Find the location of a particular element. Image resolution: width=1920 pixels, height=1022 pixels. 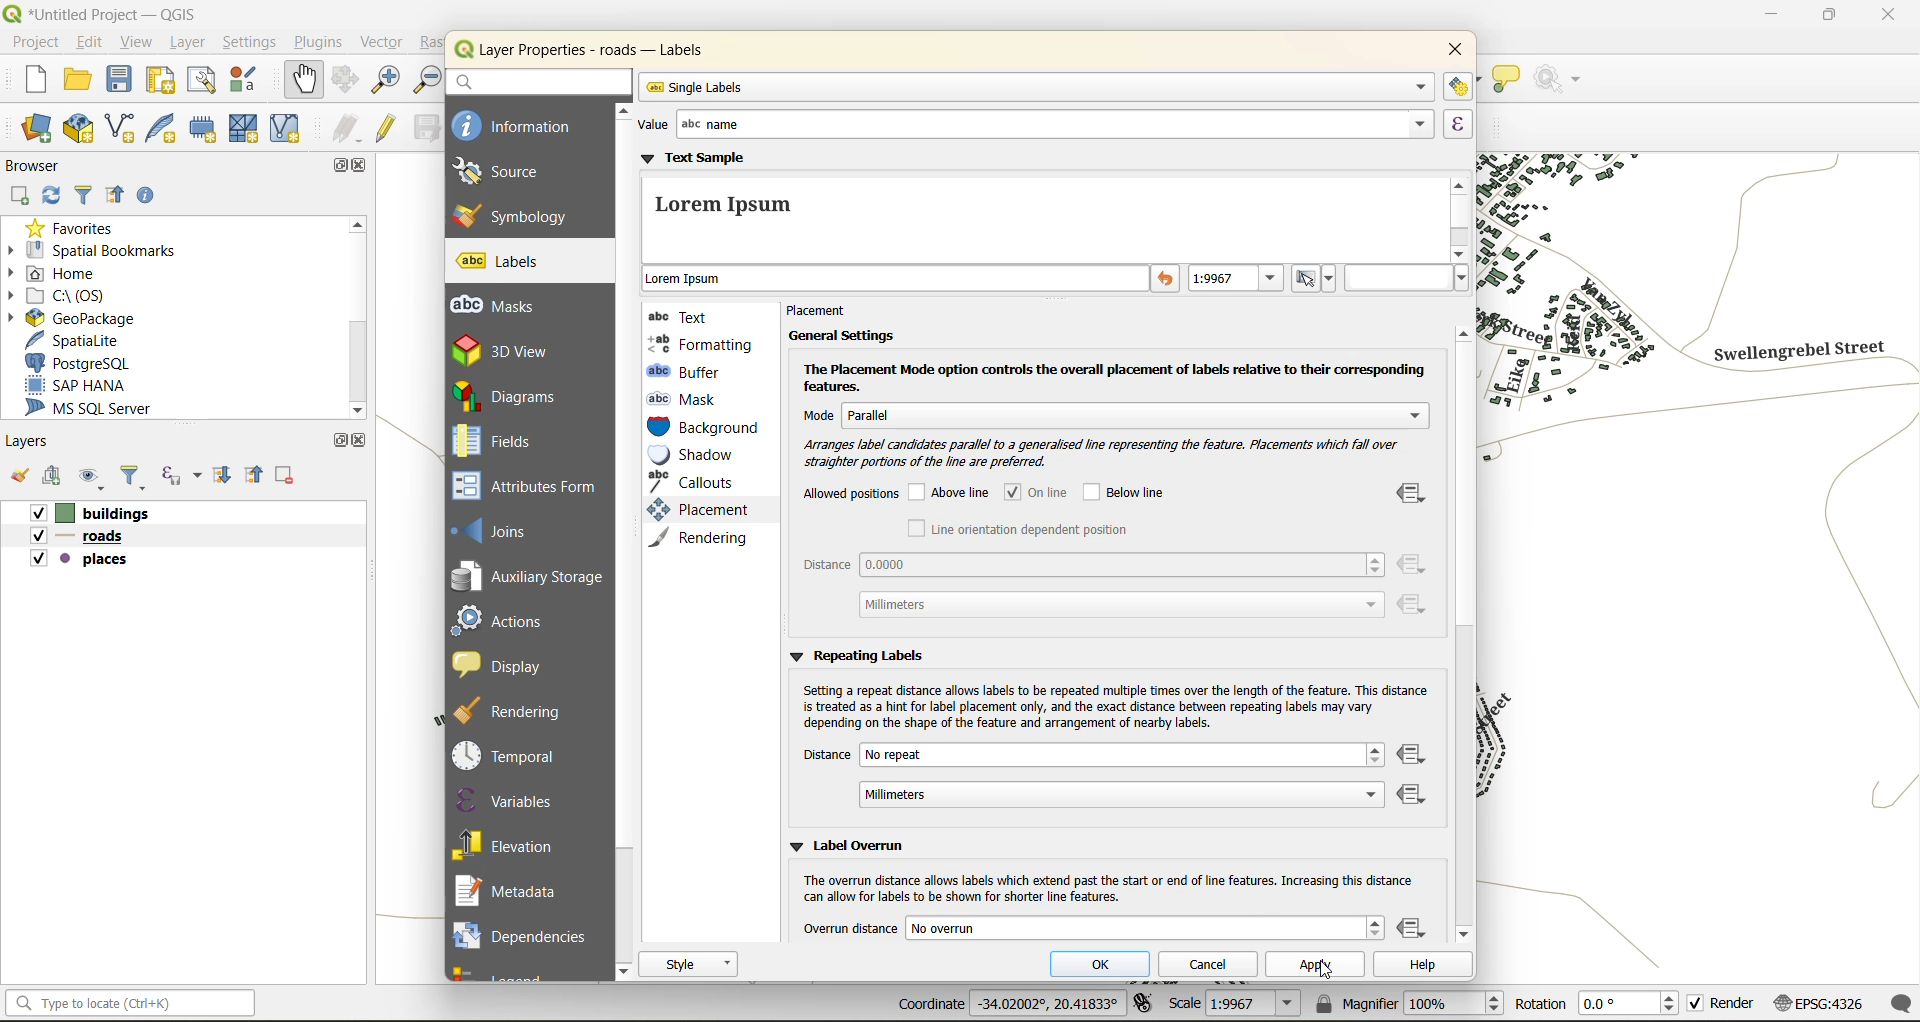

open data source manager is located at coordinates (31, 131).